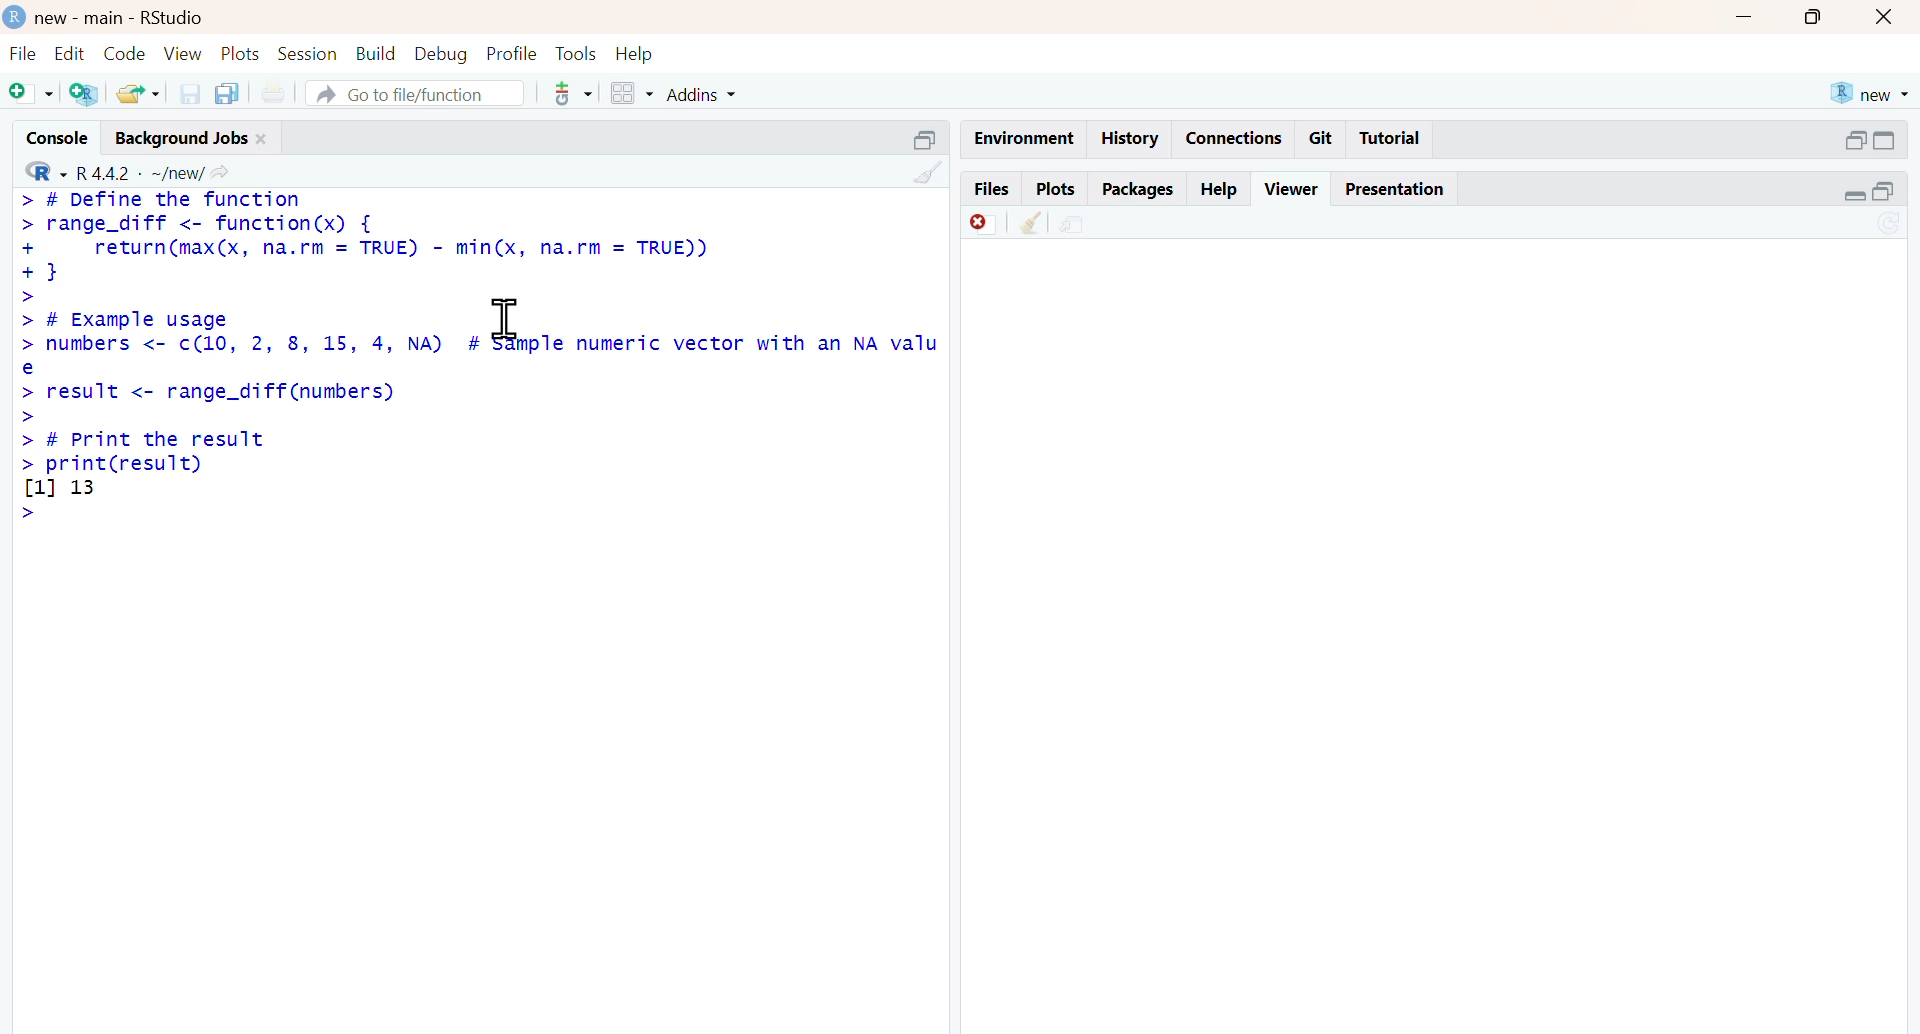 The width and height of the screenshot is (1920, 1034). What do you see at coordinates (112, 464) in the screenshot?
I see `> print(result)` at bounding box center [112, 464].